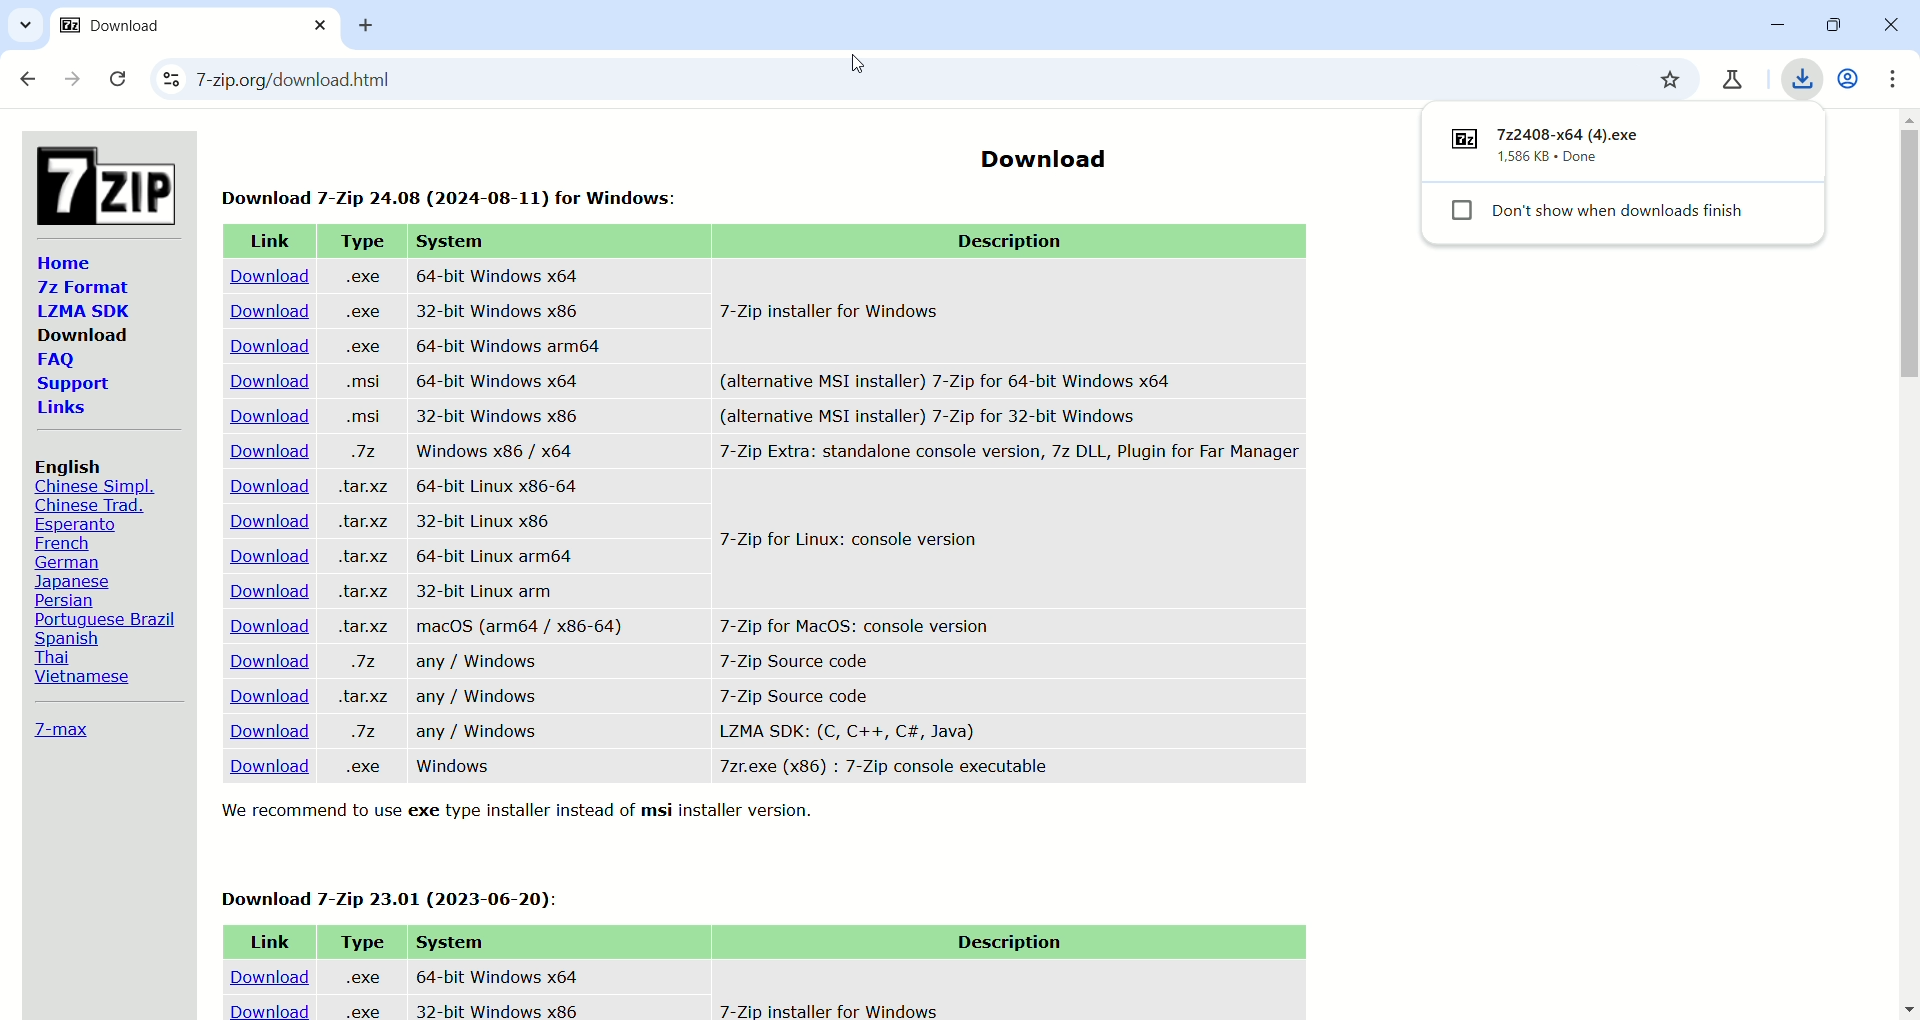 The image size is (1920, 1020). What do you see at coordinates (265, 382) in the screenshot?
I see `Download` at bounding box center [265, 382].